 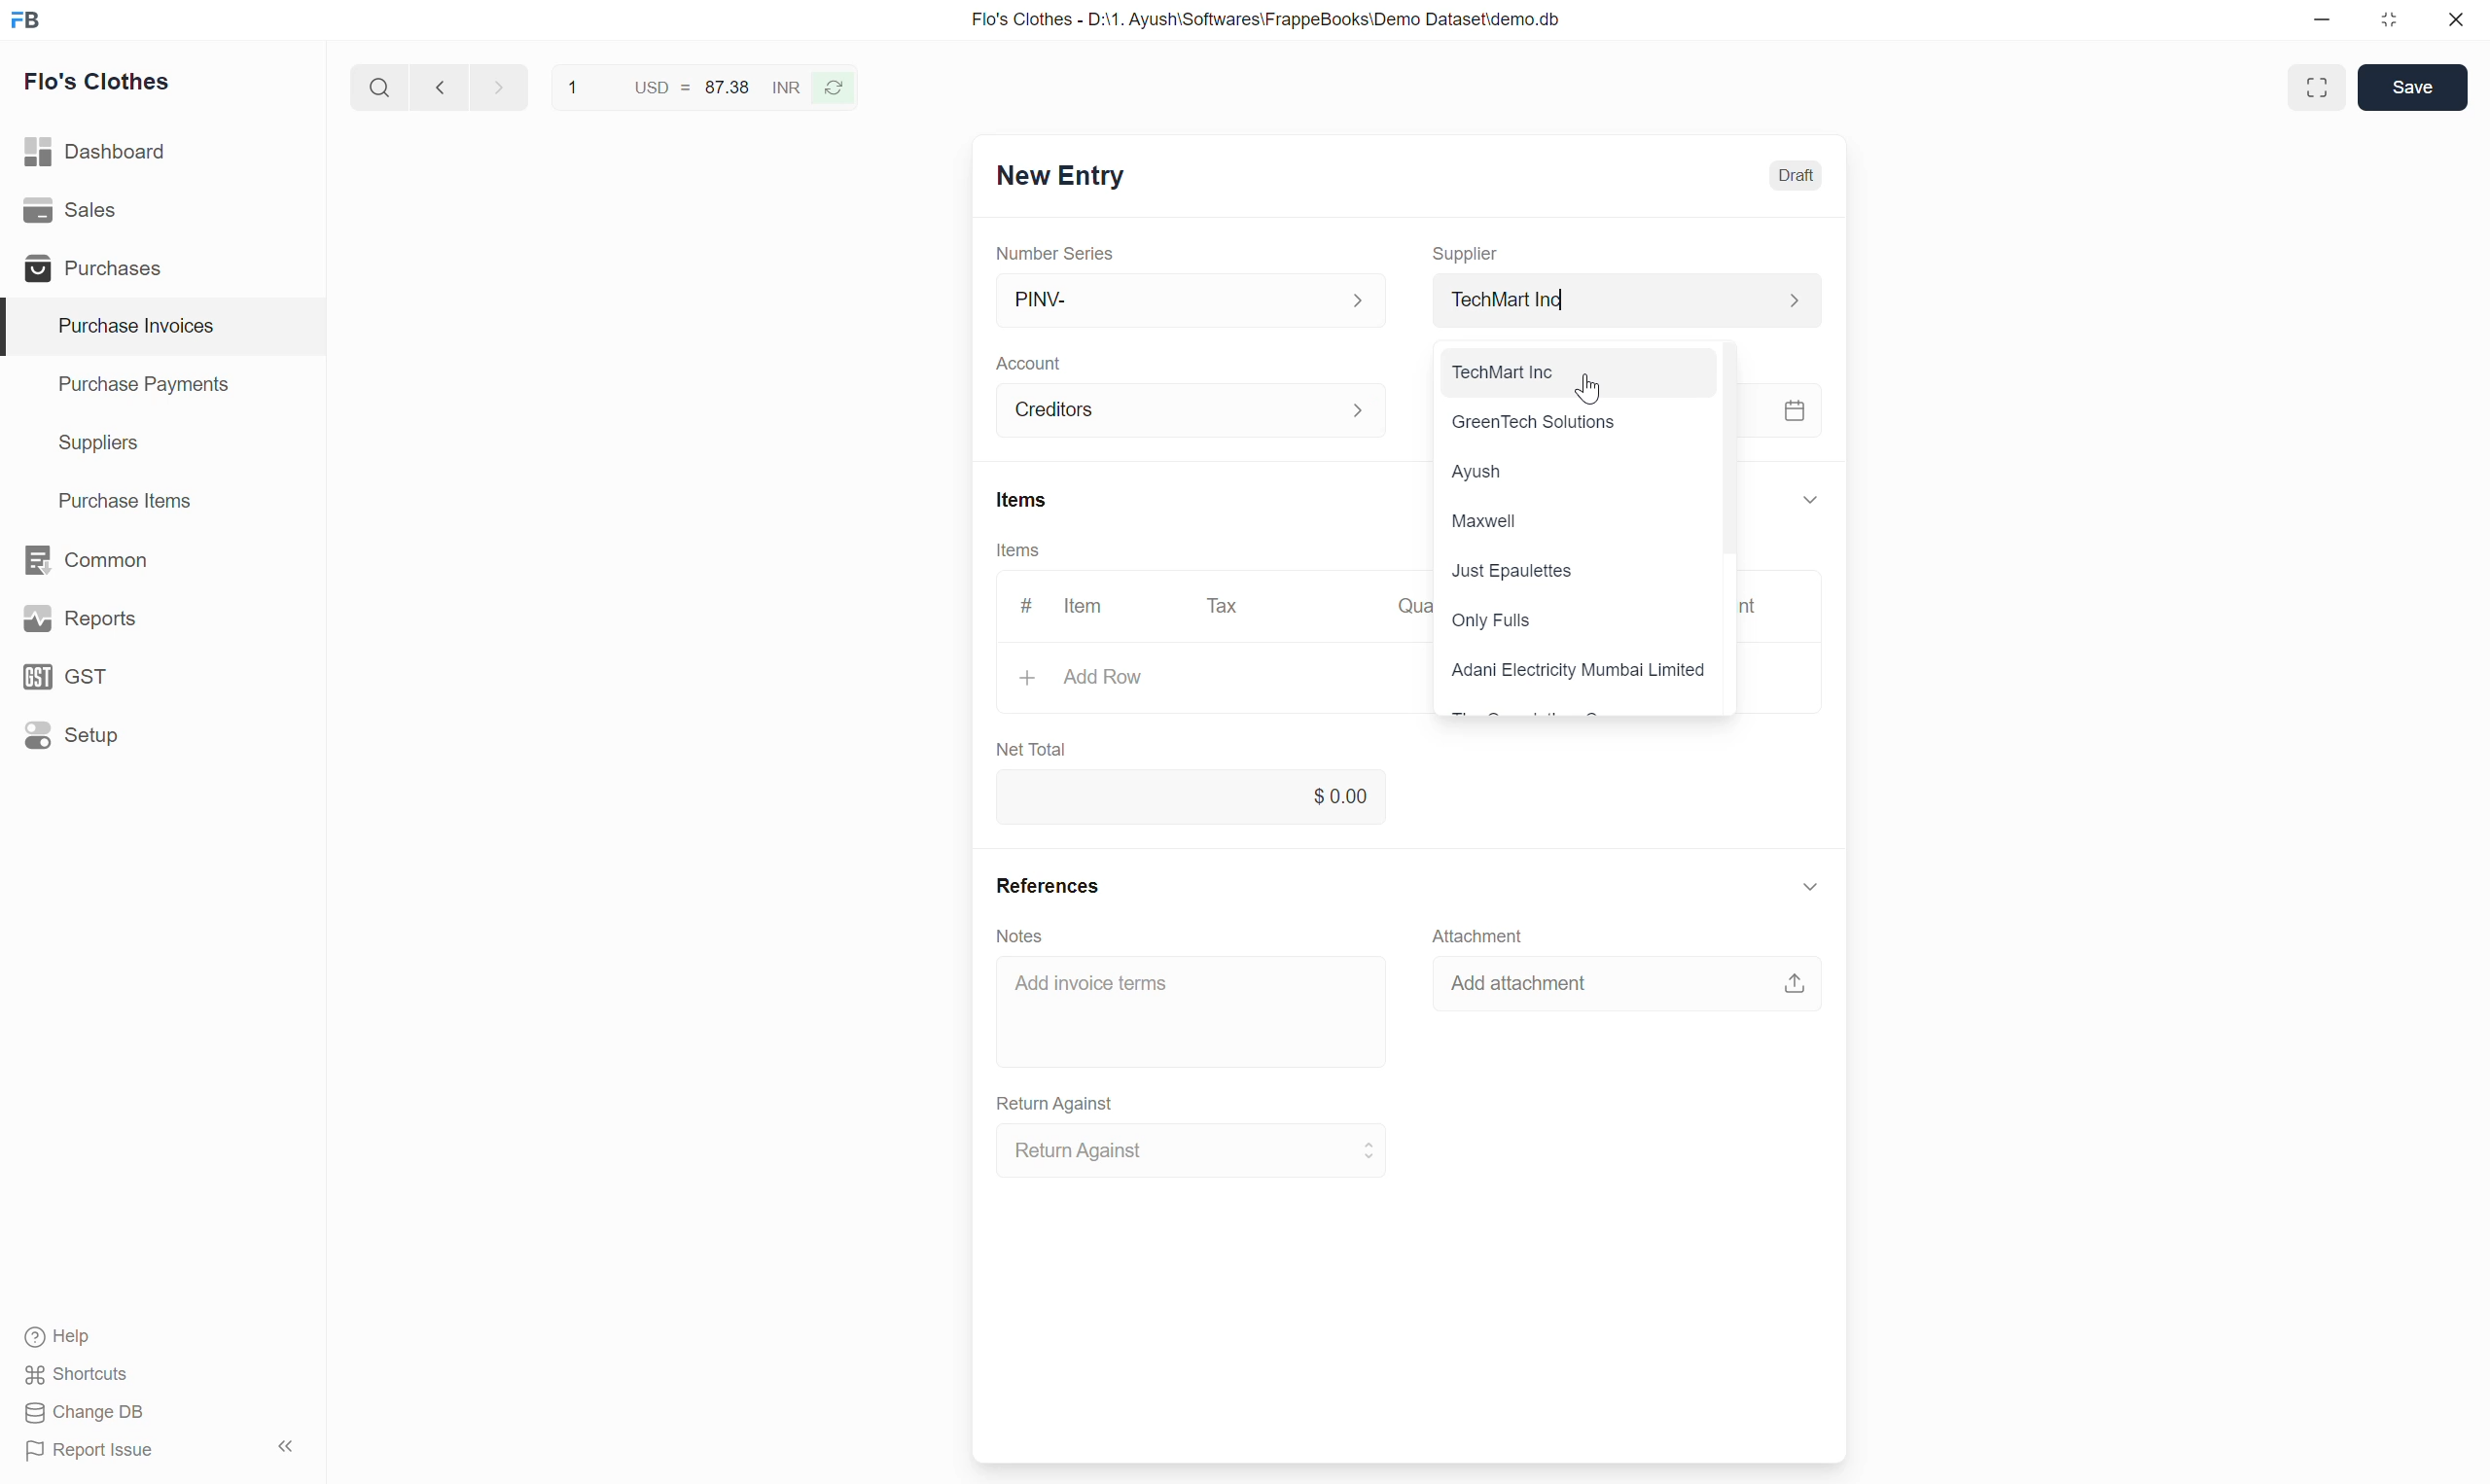 I want to click on PINV-, so click(x=1184, y=300).